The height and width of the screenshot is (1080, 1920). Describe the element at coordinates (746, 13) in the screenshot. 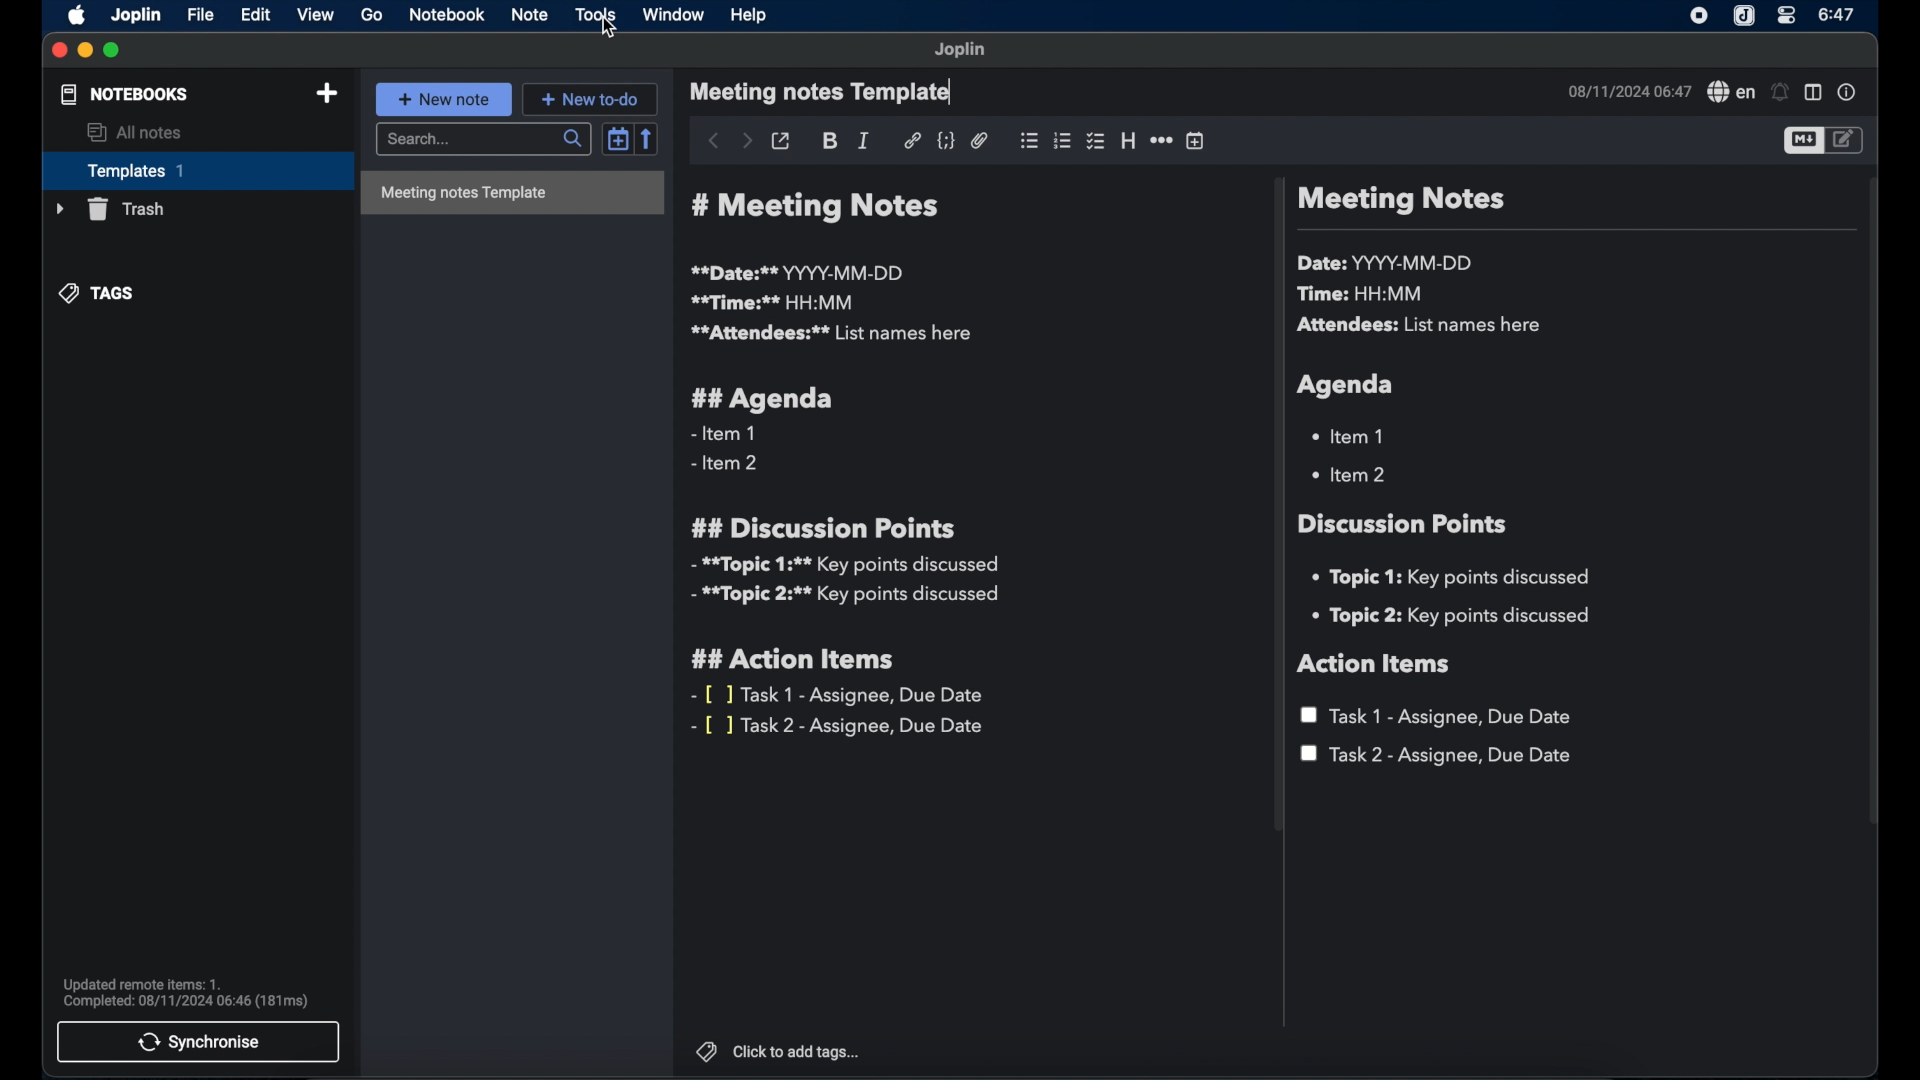

I see `help` at that location.